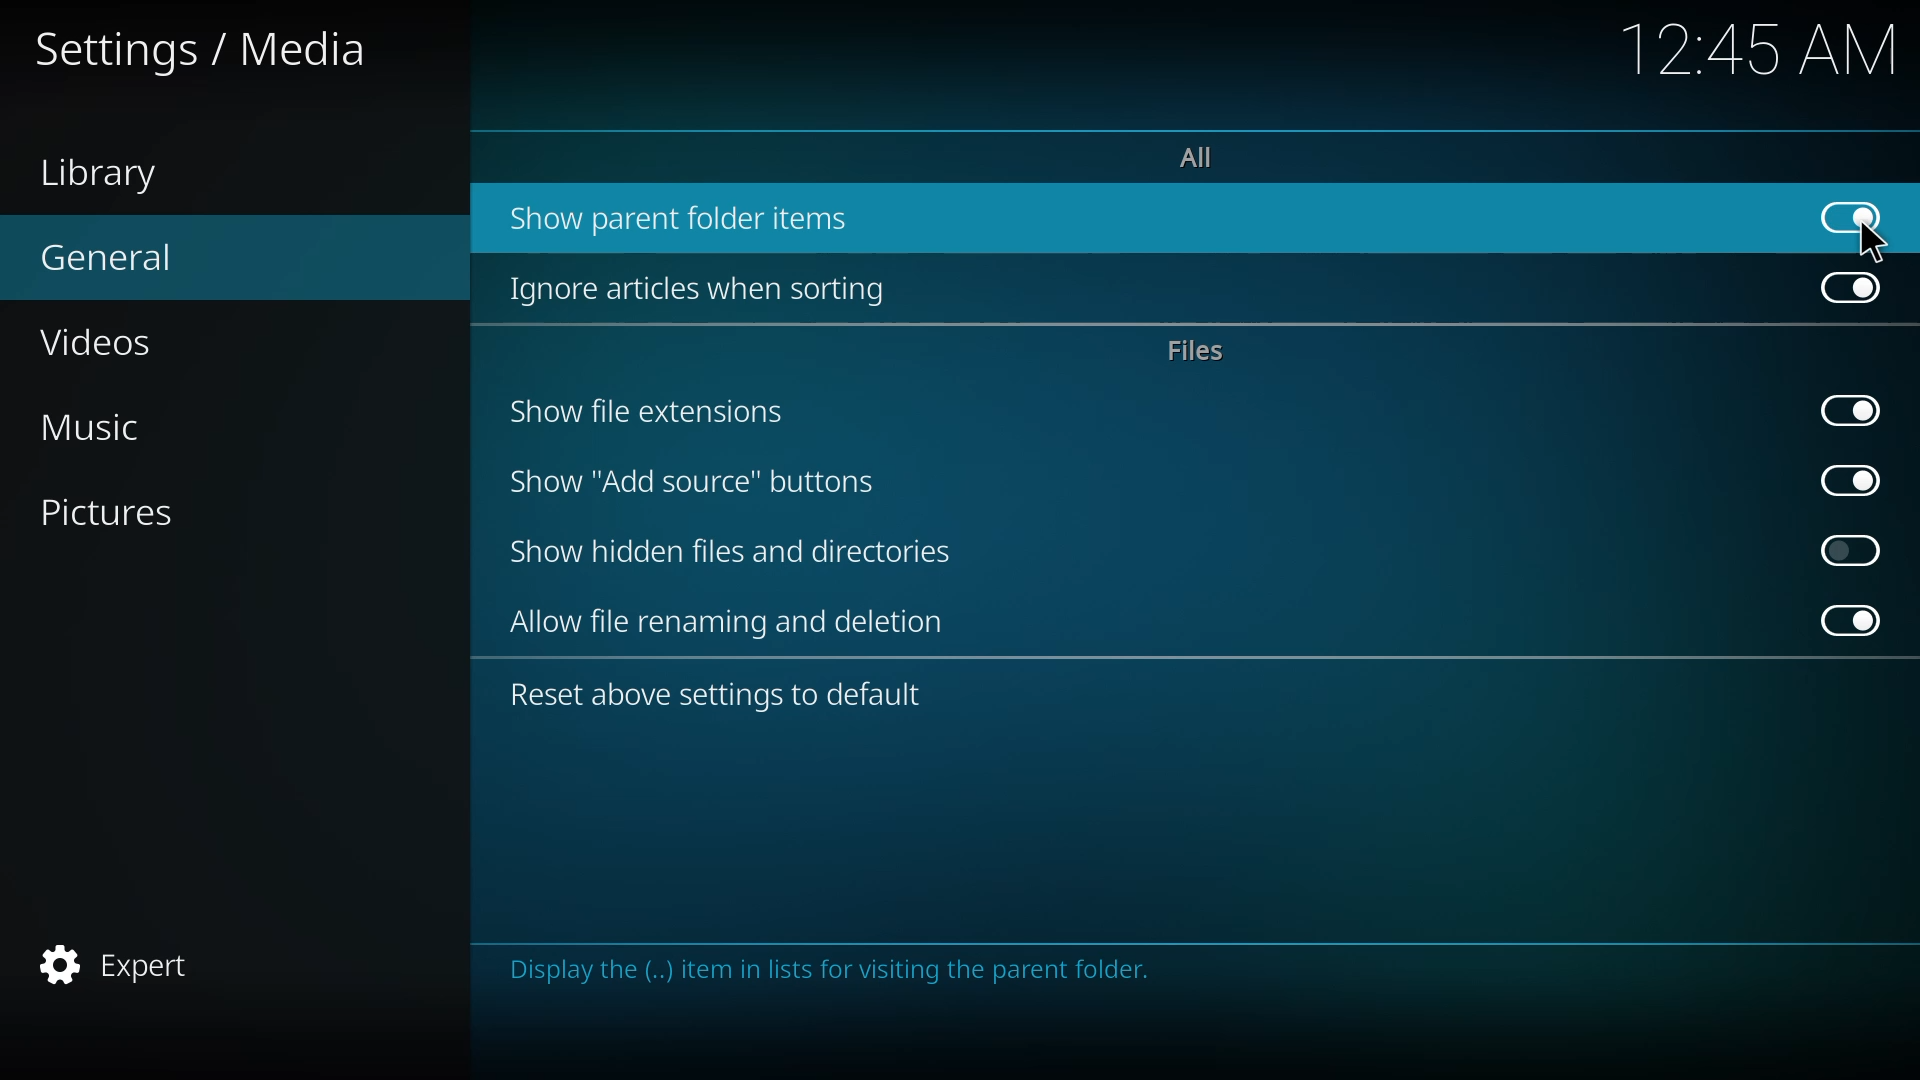 The width and height of the screenshot is (1920, 1080). I want to click on files, so click(1196, 351).